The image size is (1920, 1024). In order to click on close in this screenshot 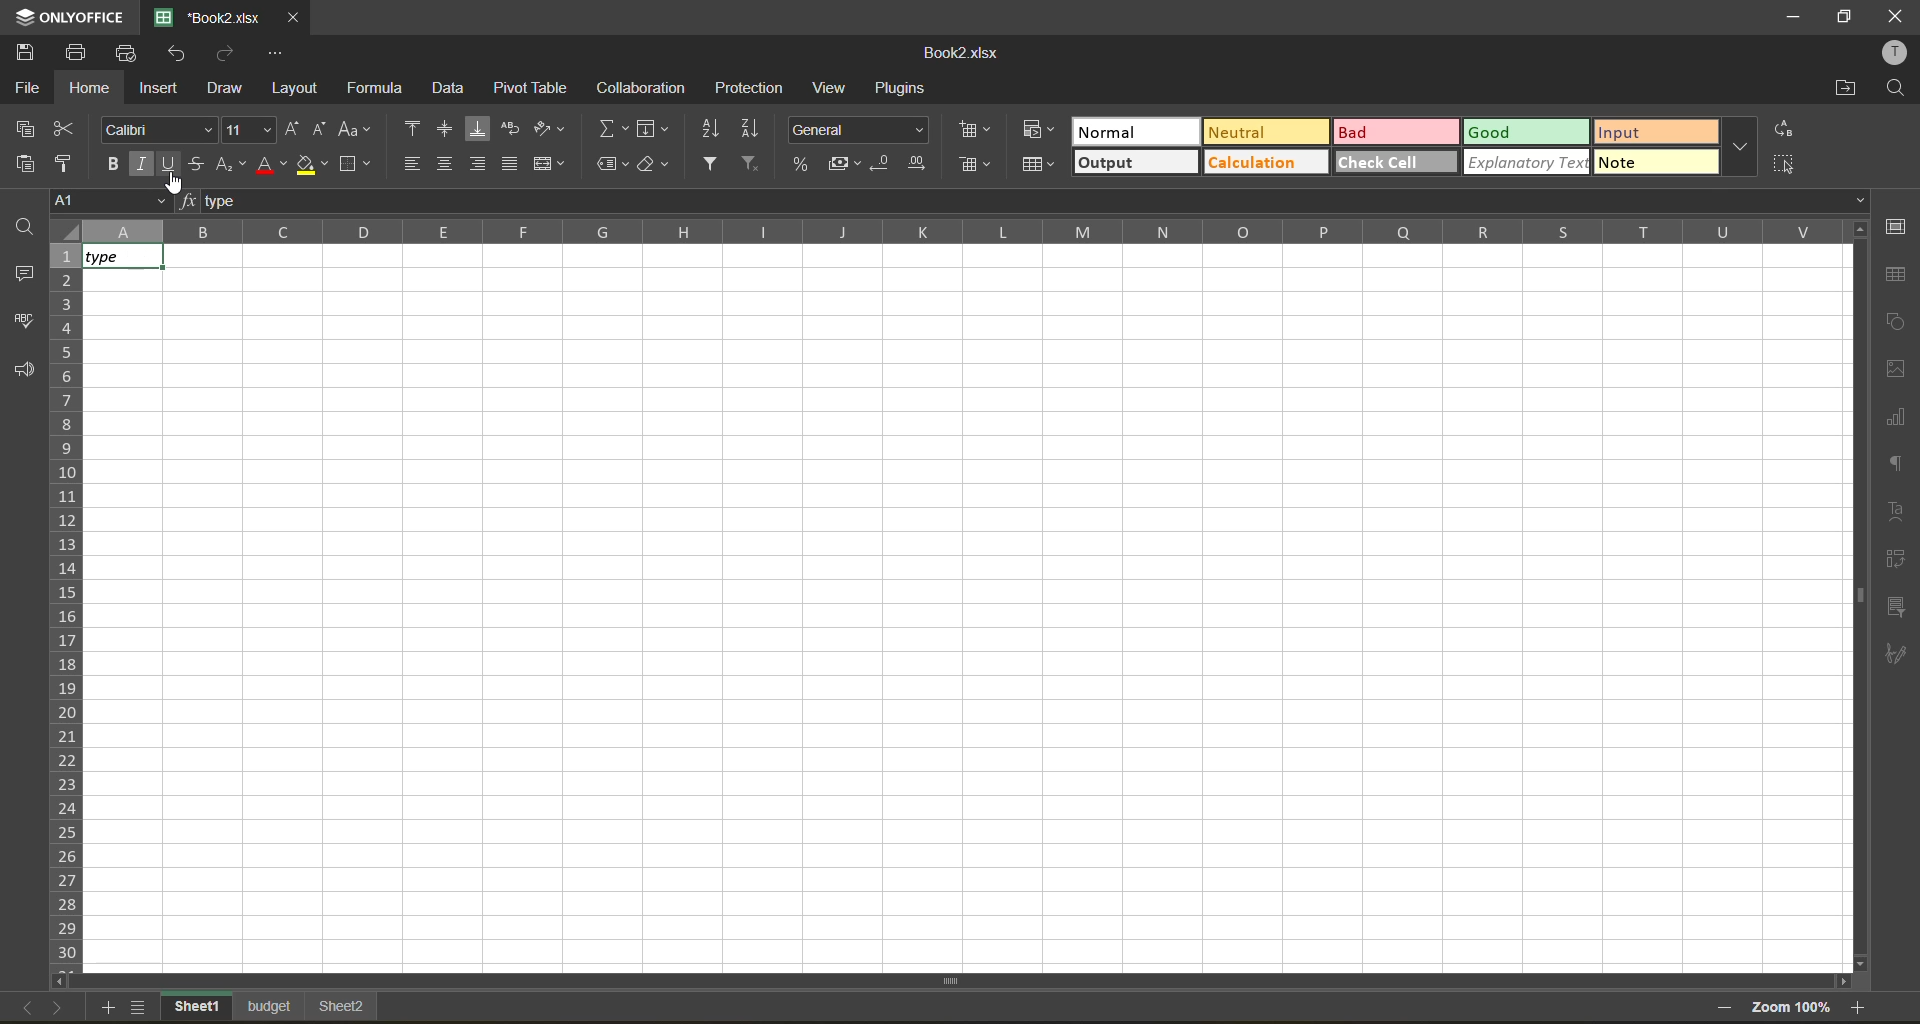, I will do `click(1895, 17)`.